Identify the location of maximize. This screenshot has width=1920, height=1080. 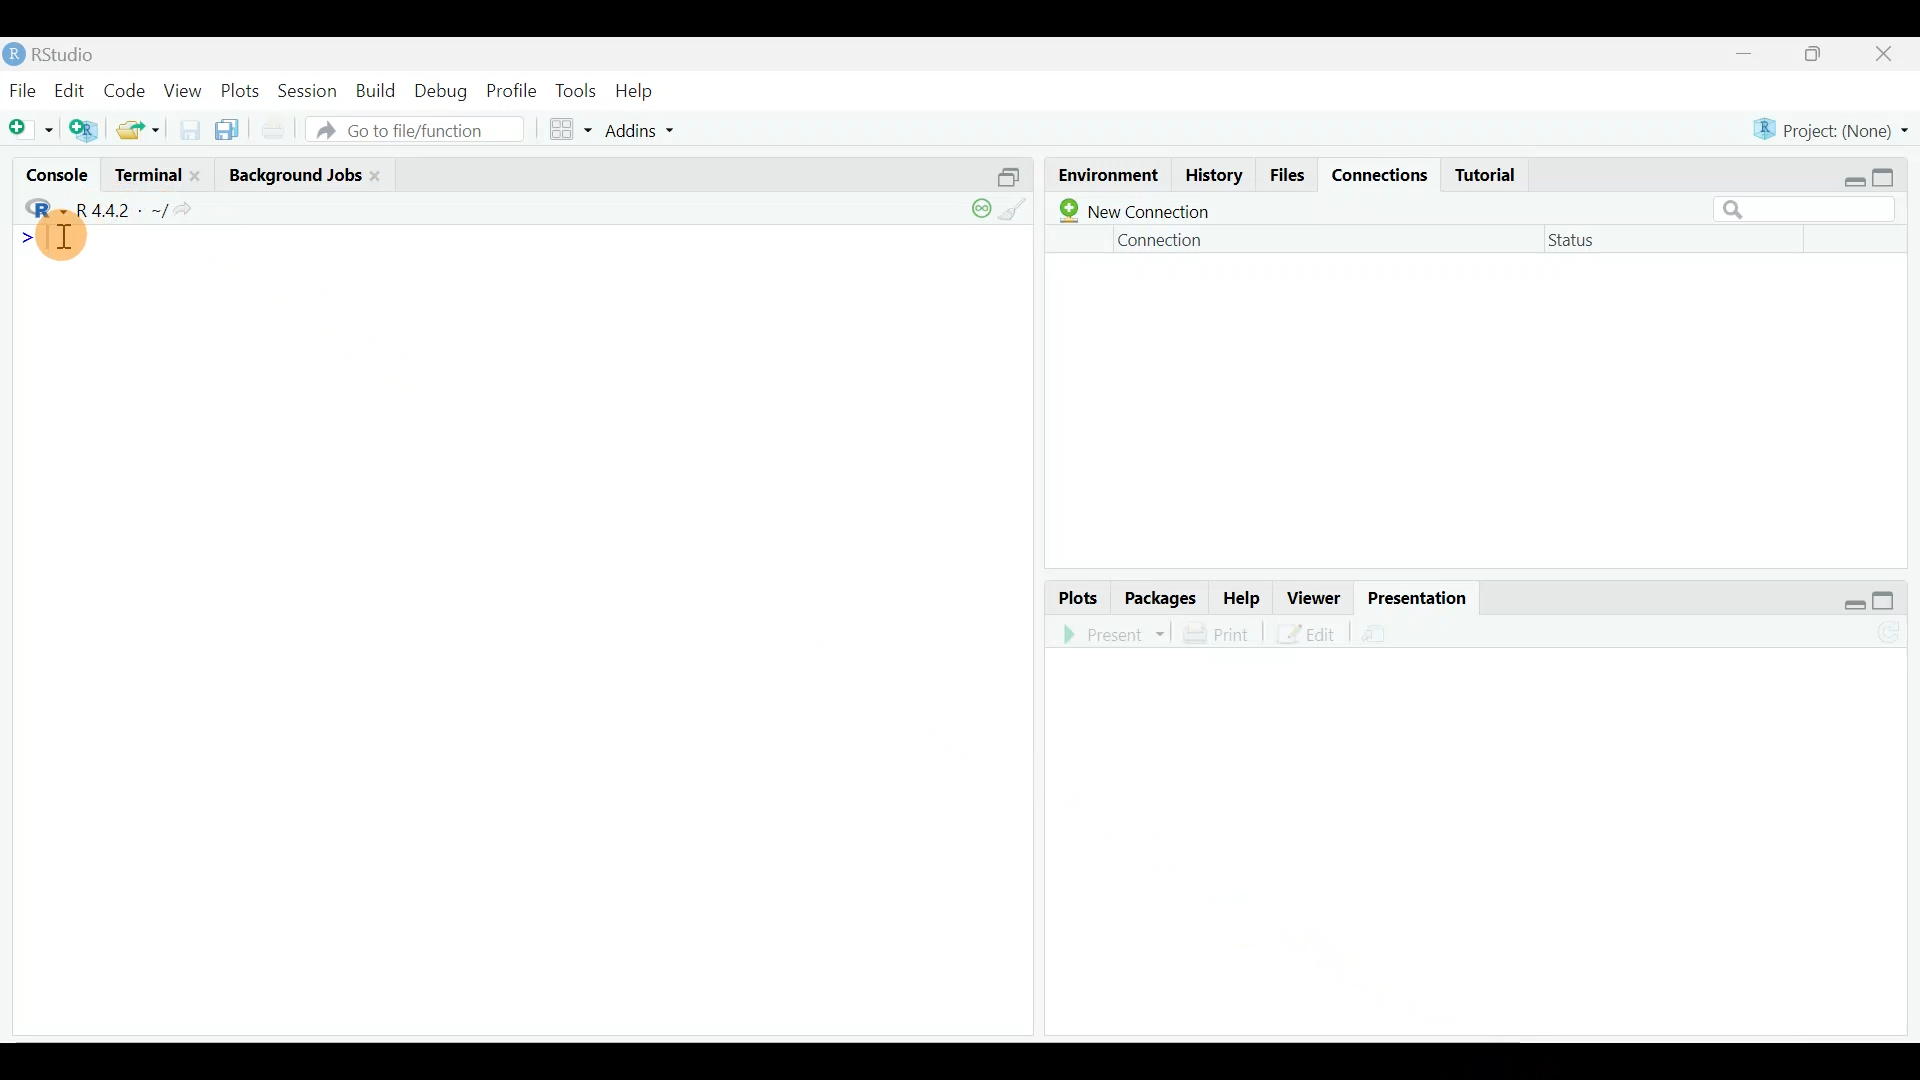
(1890, 173).